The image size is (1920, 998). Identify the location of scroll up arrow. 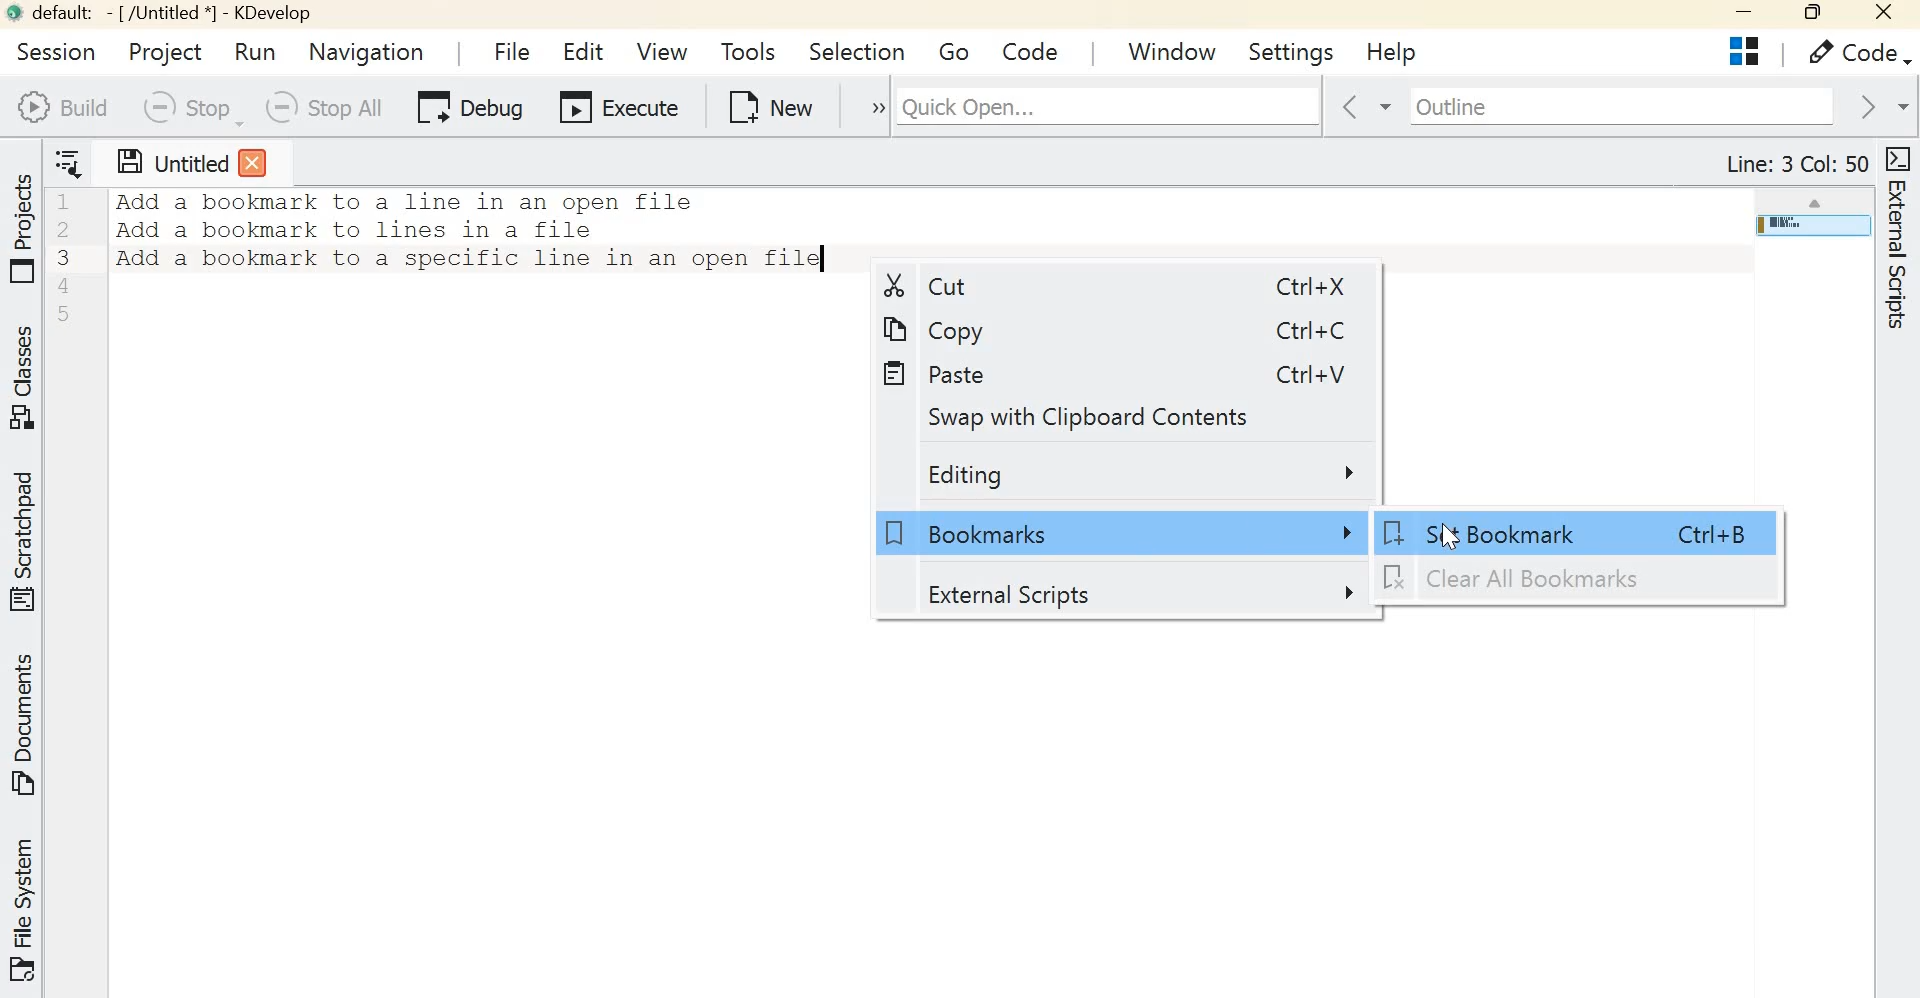
(1814, 199).